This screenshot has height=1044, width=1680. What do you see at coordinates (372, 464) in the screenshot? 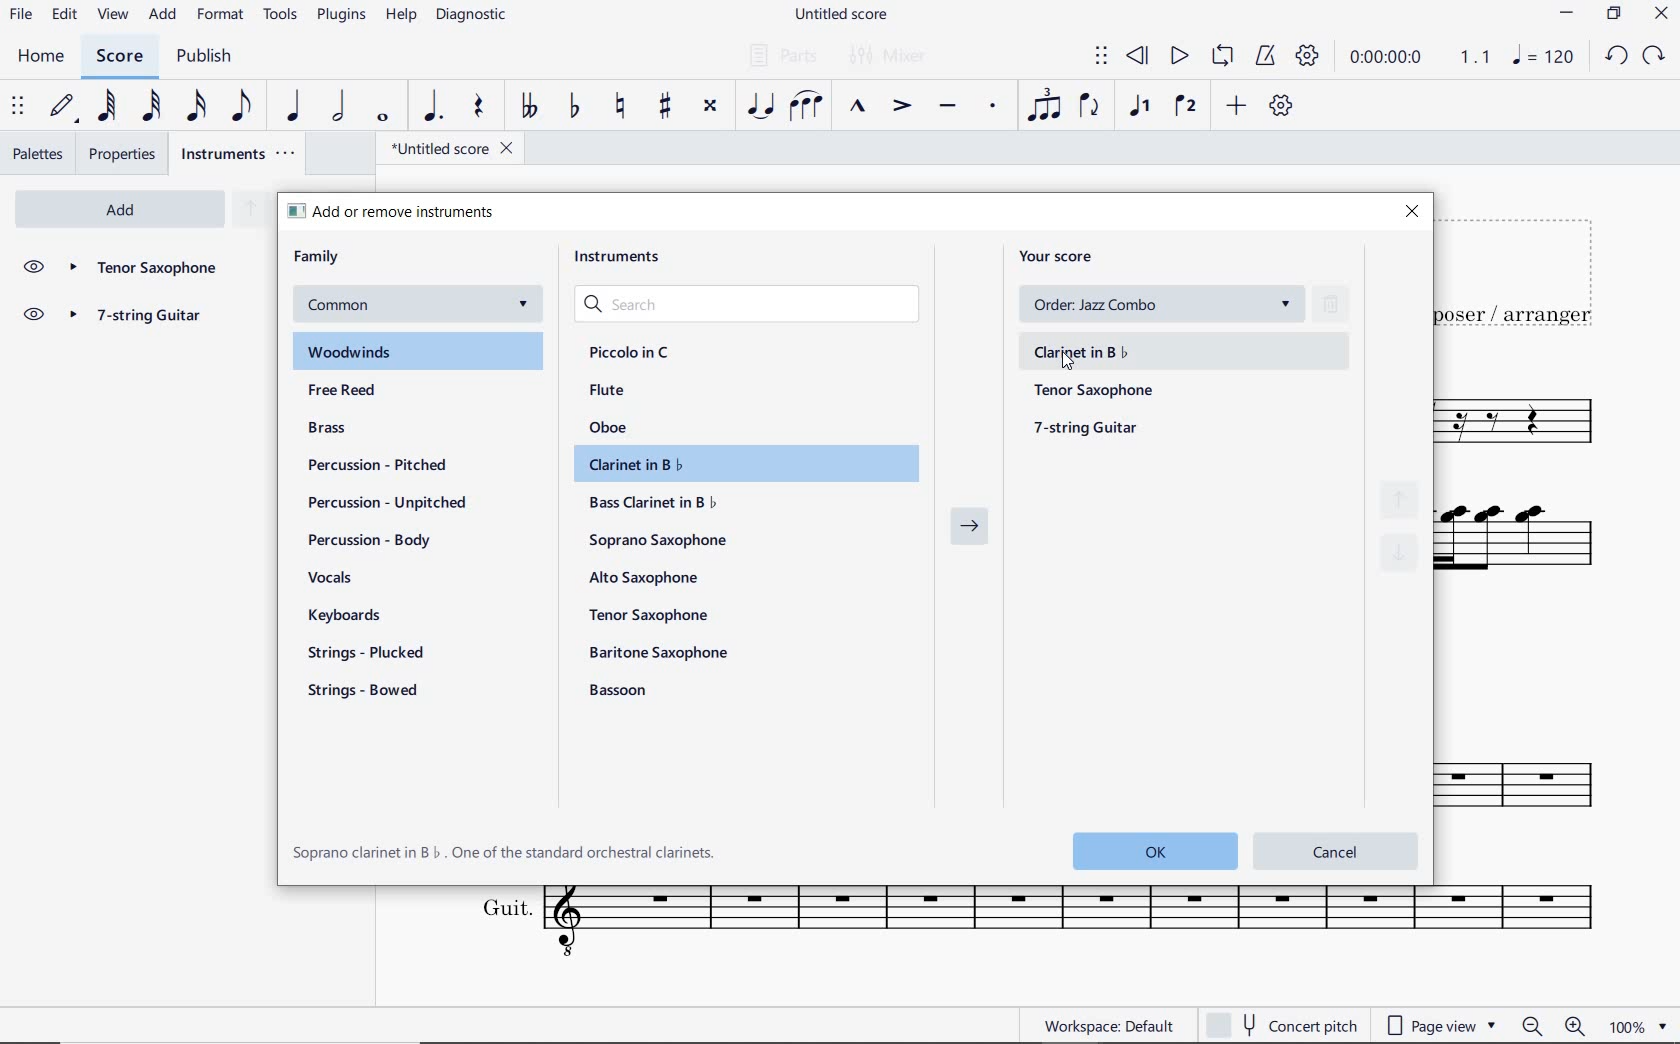
I see `percussion - pitched` at bounding box center [372, 464].